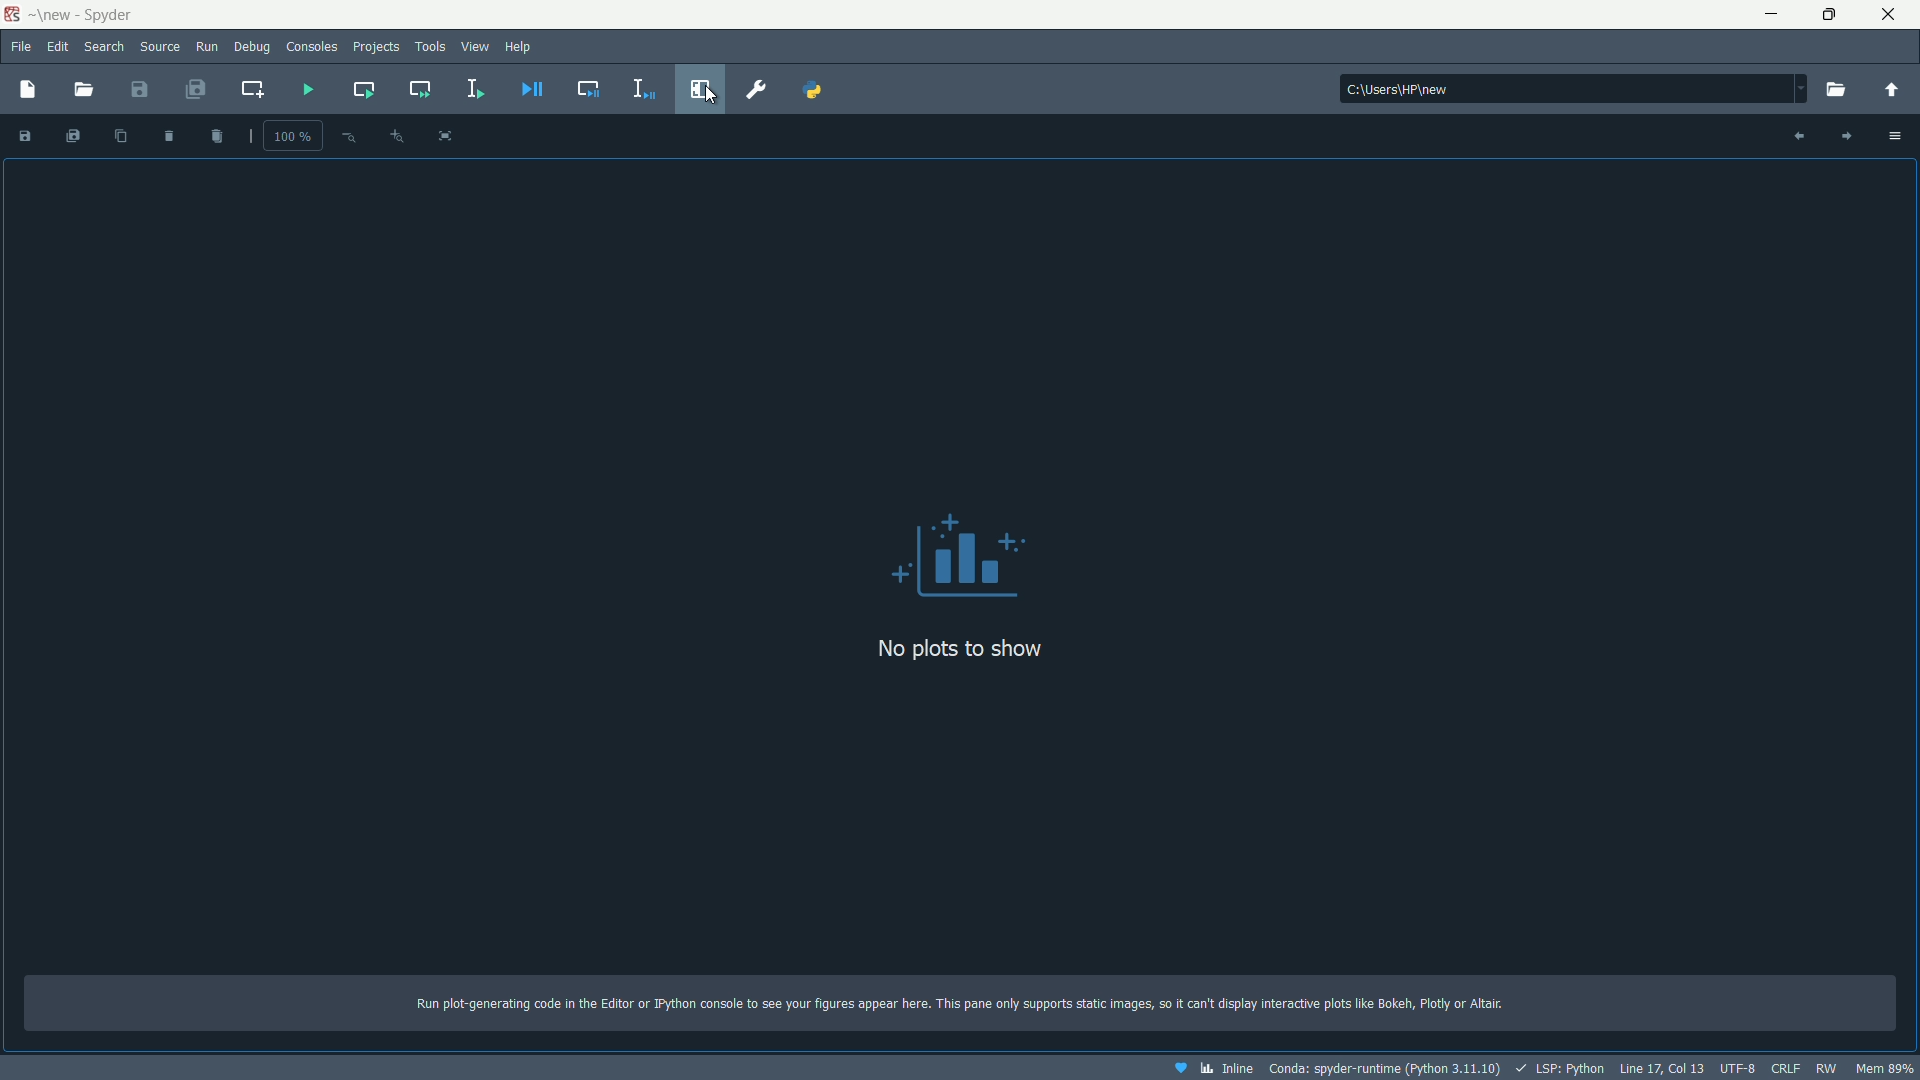  What do you see at coordinates (23, 135) in the screenshot?
I see `save plot as` at bounding box center [23, 135].